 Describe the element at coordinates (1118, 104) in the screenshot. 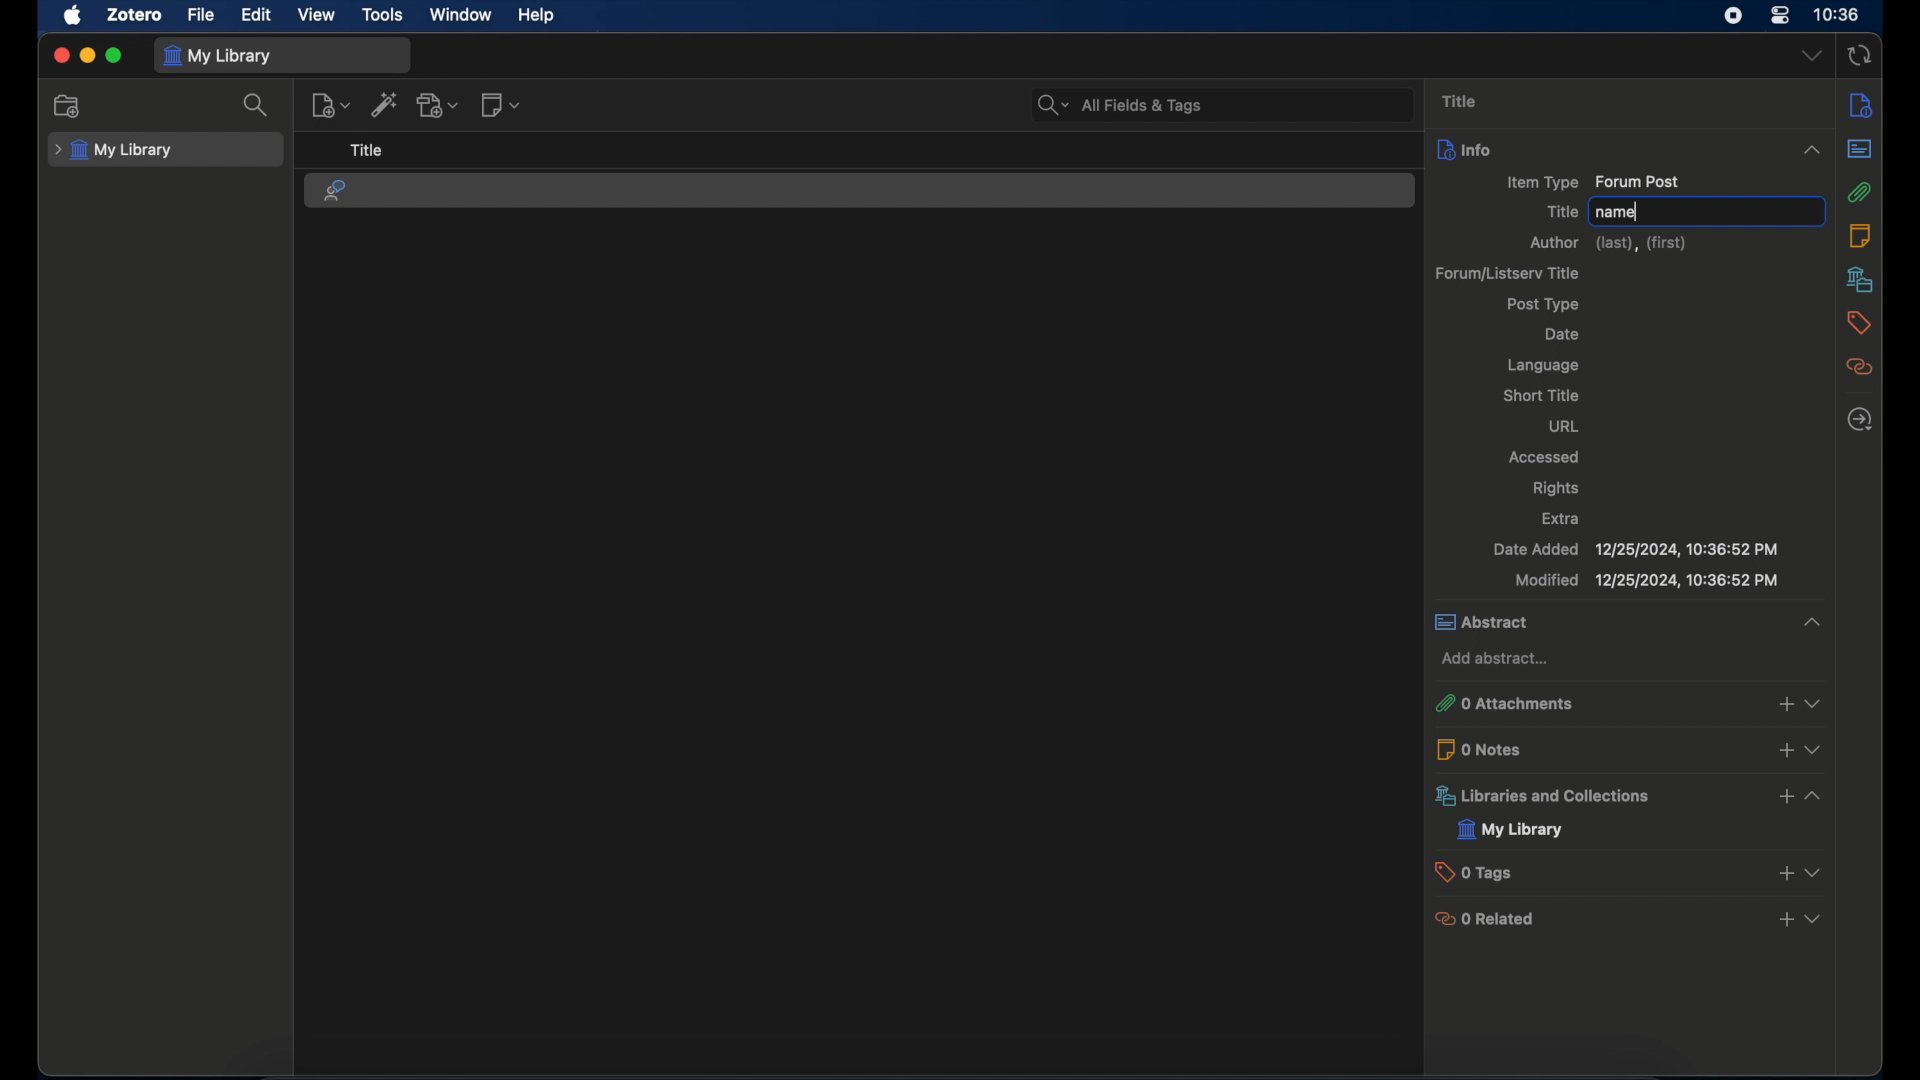

I see `search bar` at that location.